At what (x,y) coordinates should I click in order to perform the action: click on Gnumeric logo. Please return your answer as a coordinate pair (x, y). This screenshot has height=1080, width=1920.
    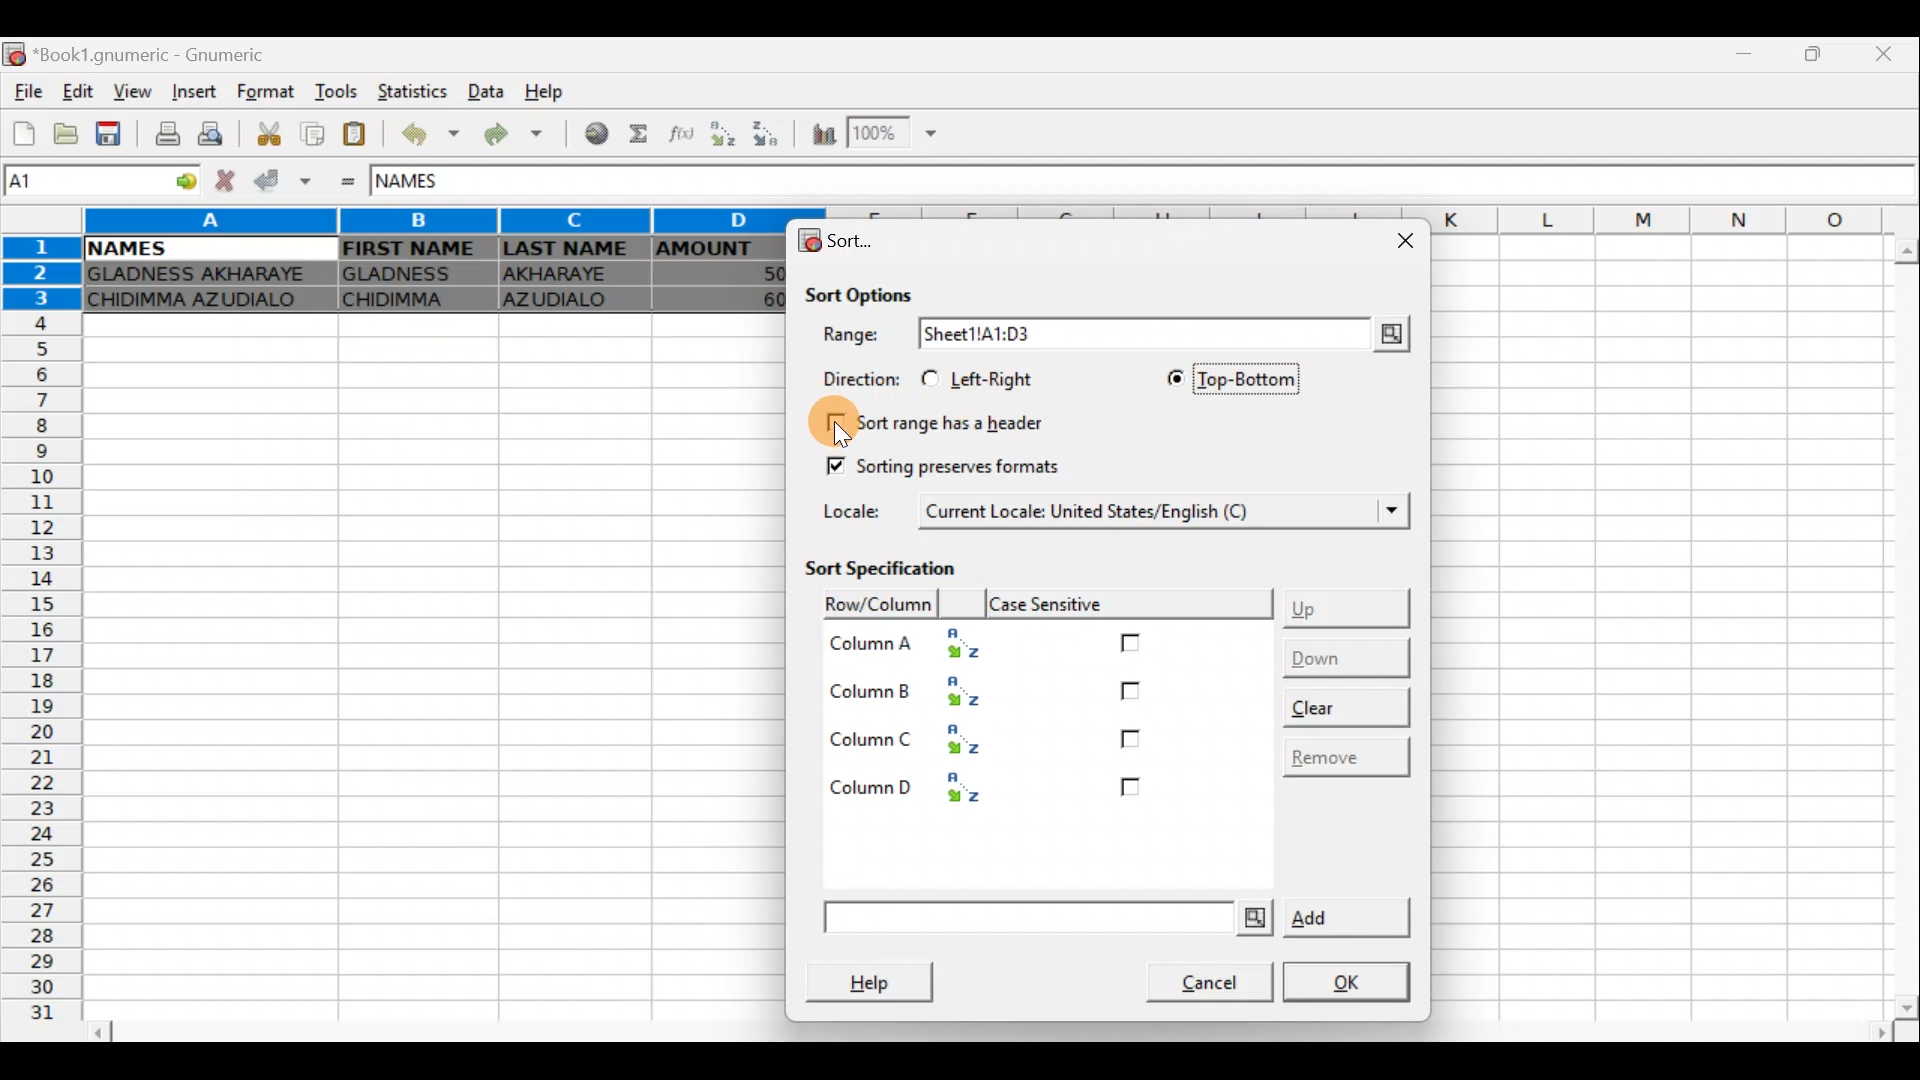
    Looking at the image, I should click on (16, 56).